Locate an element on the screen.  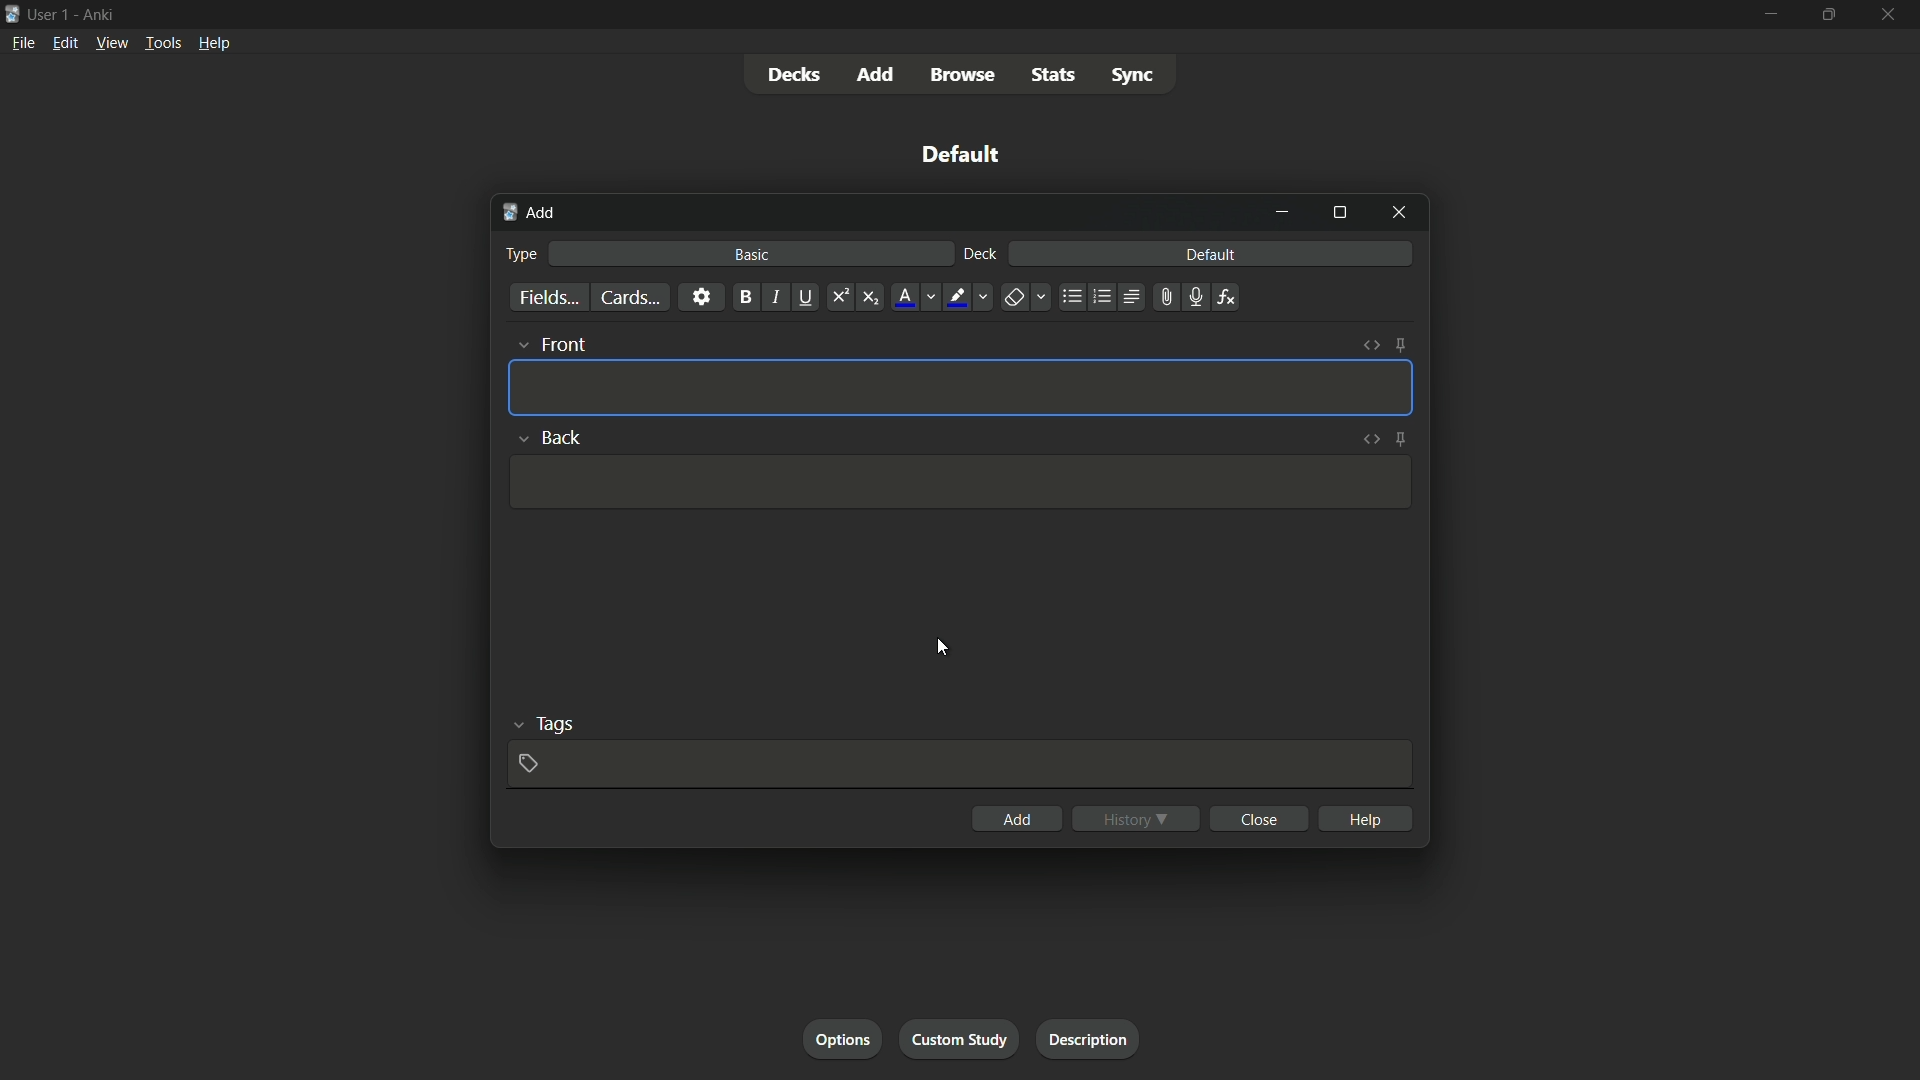
options is located at coordinates (843, 1038).